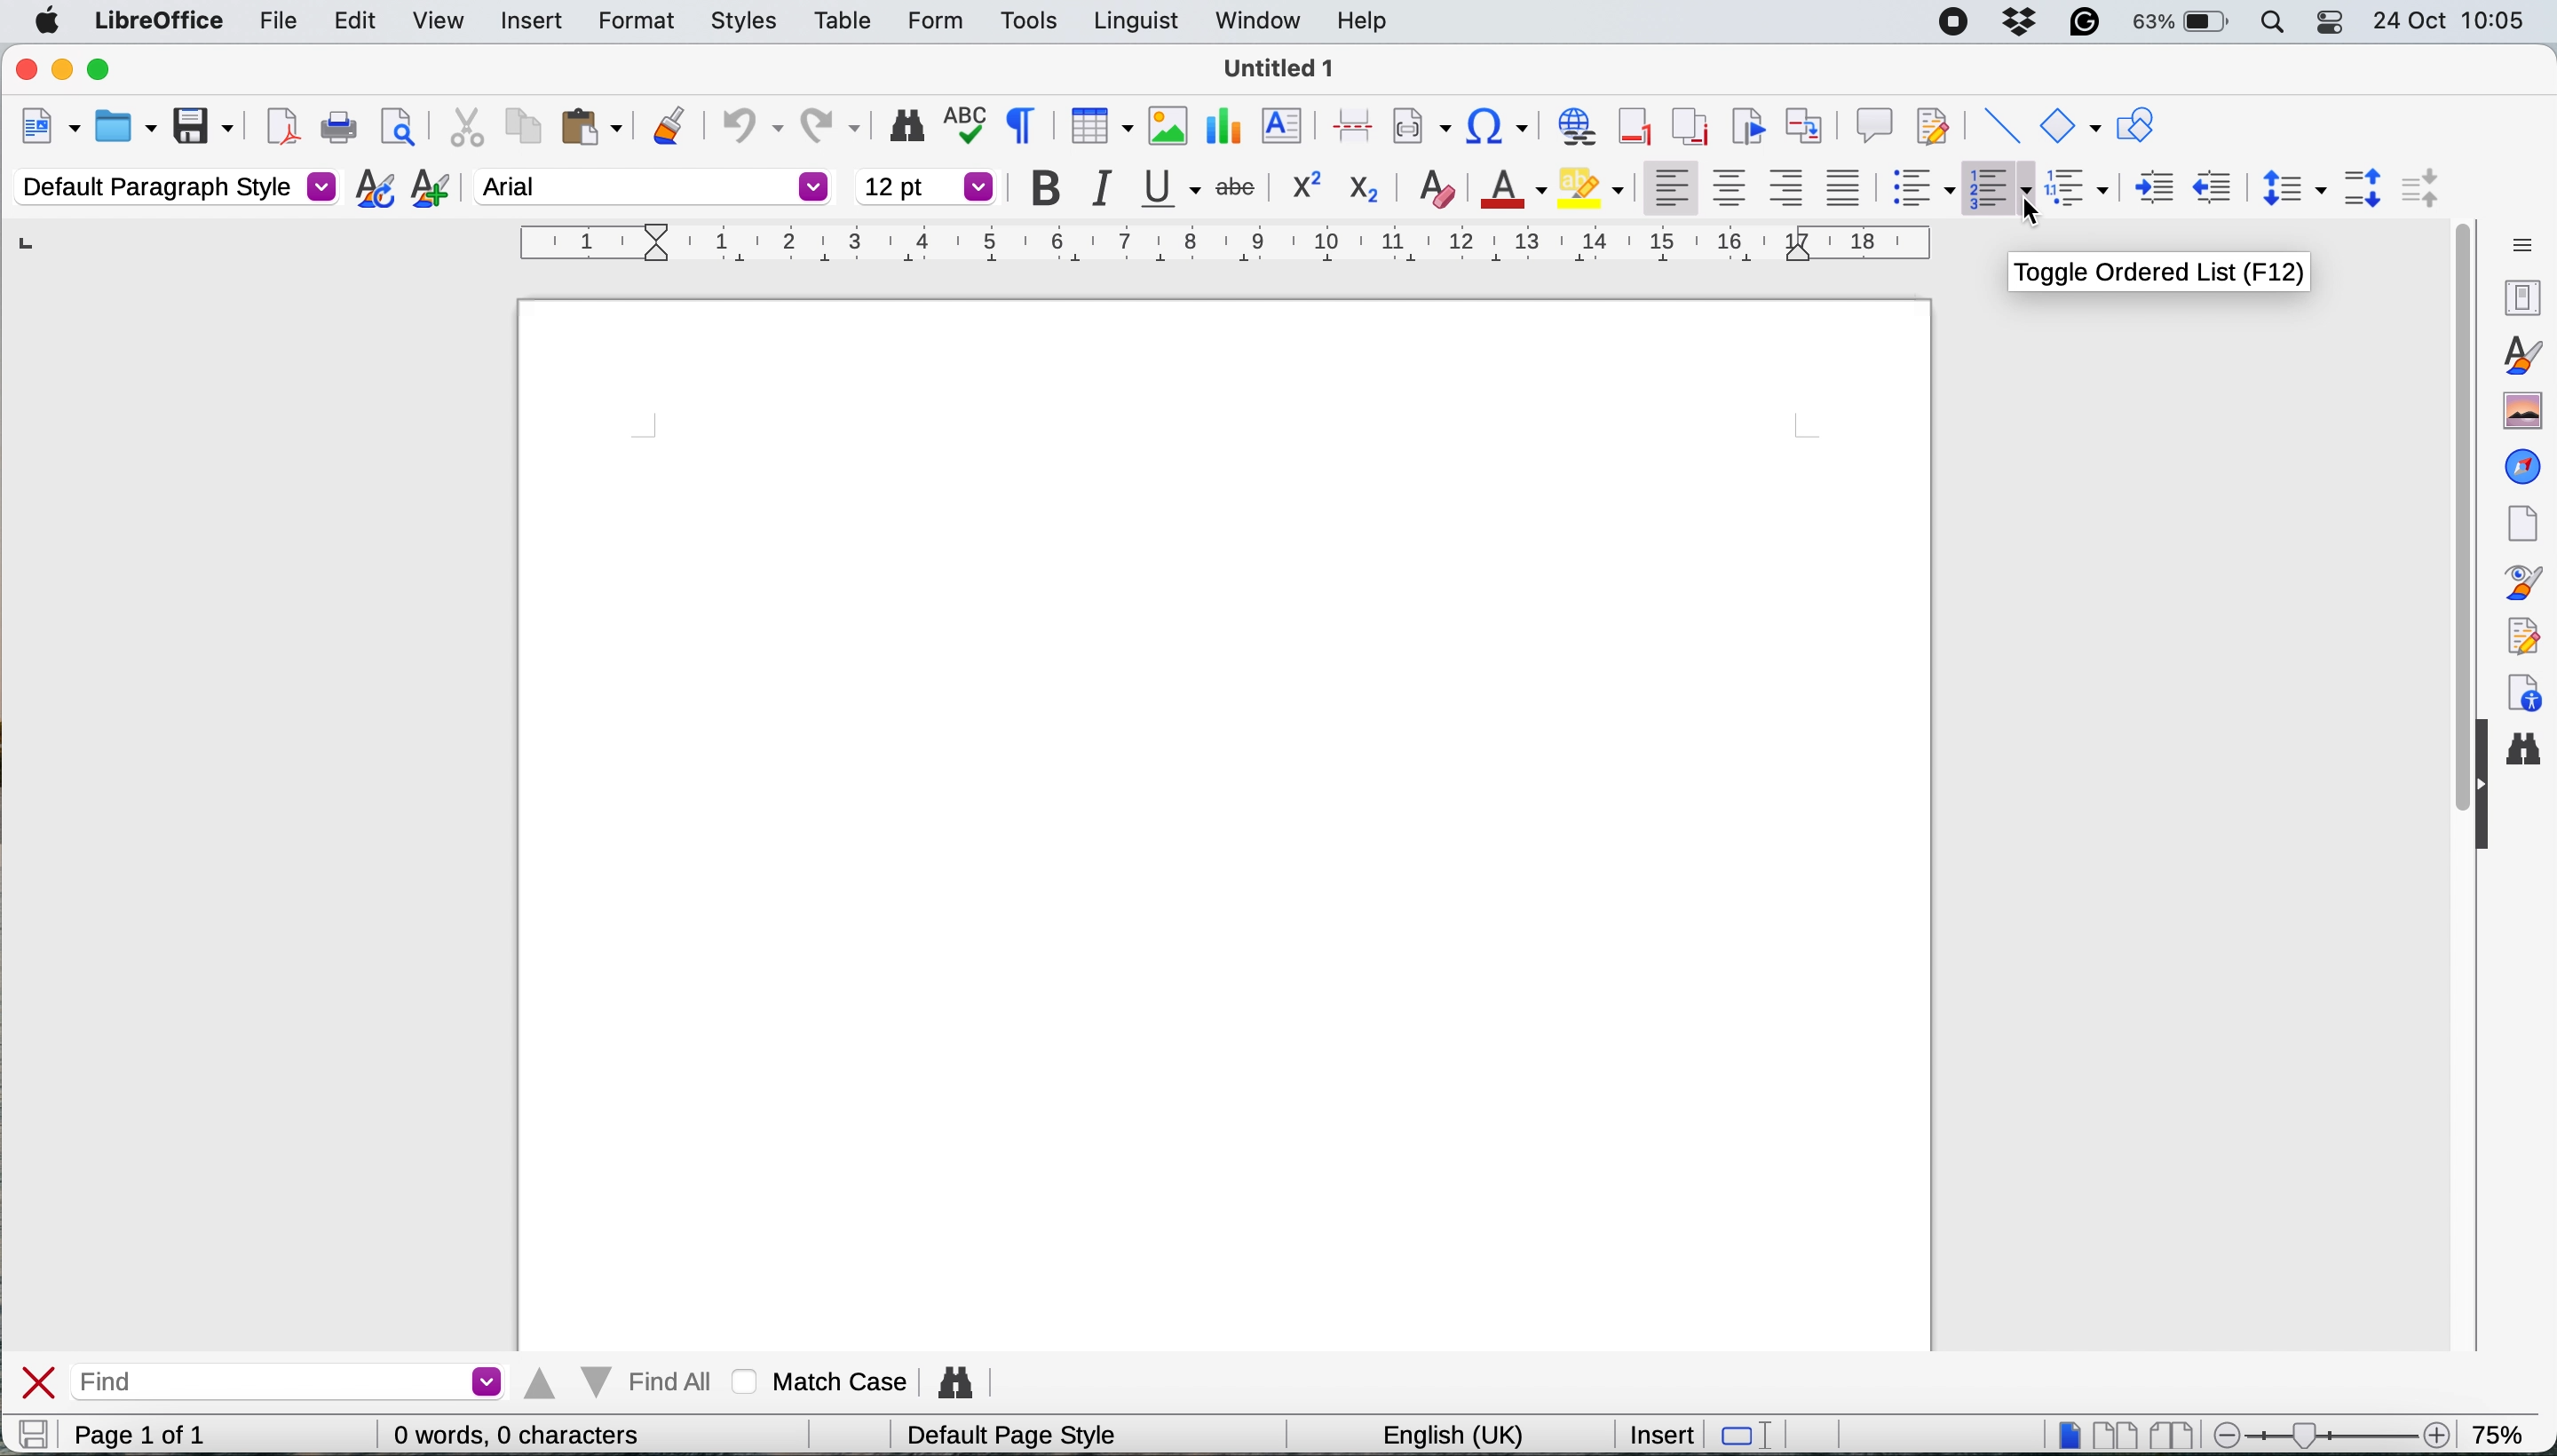  I want to click on show draw functions, so click(2134, 126).